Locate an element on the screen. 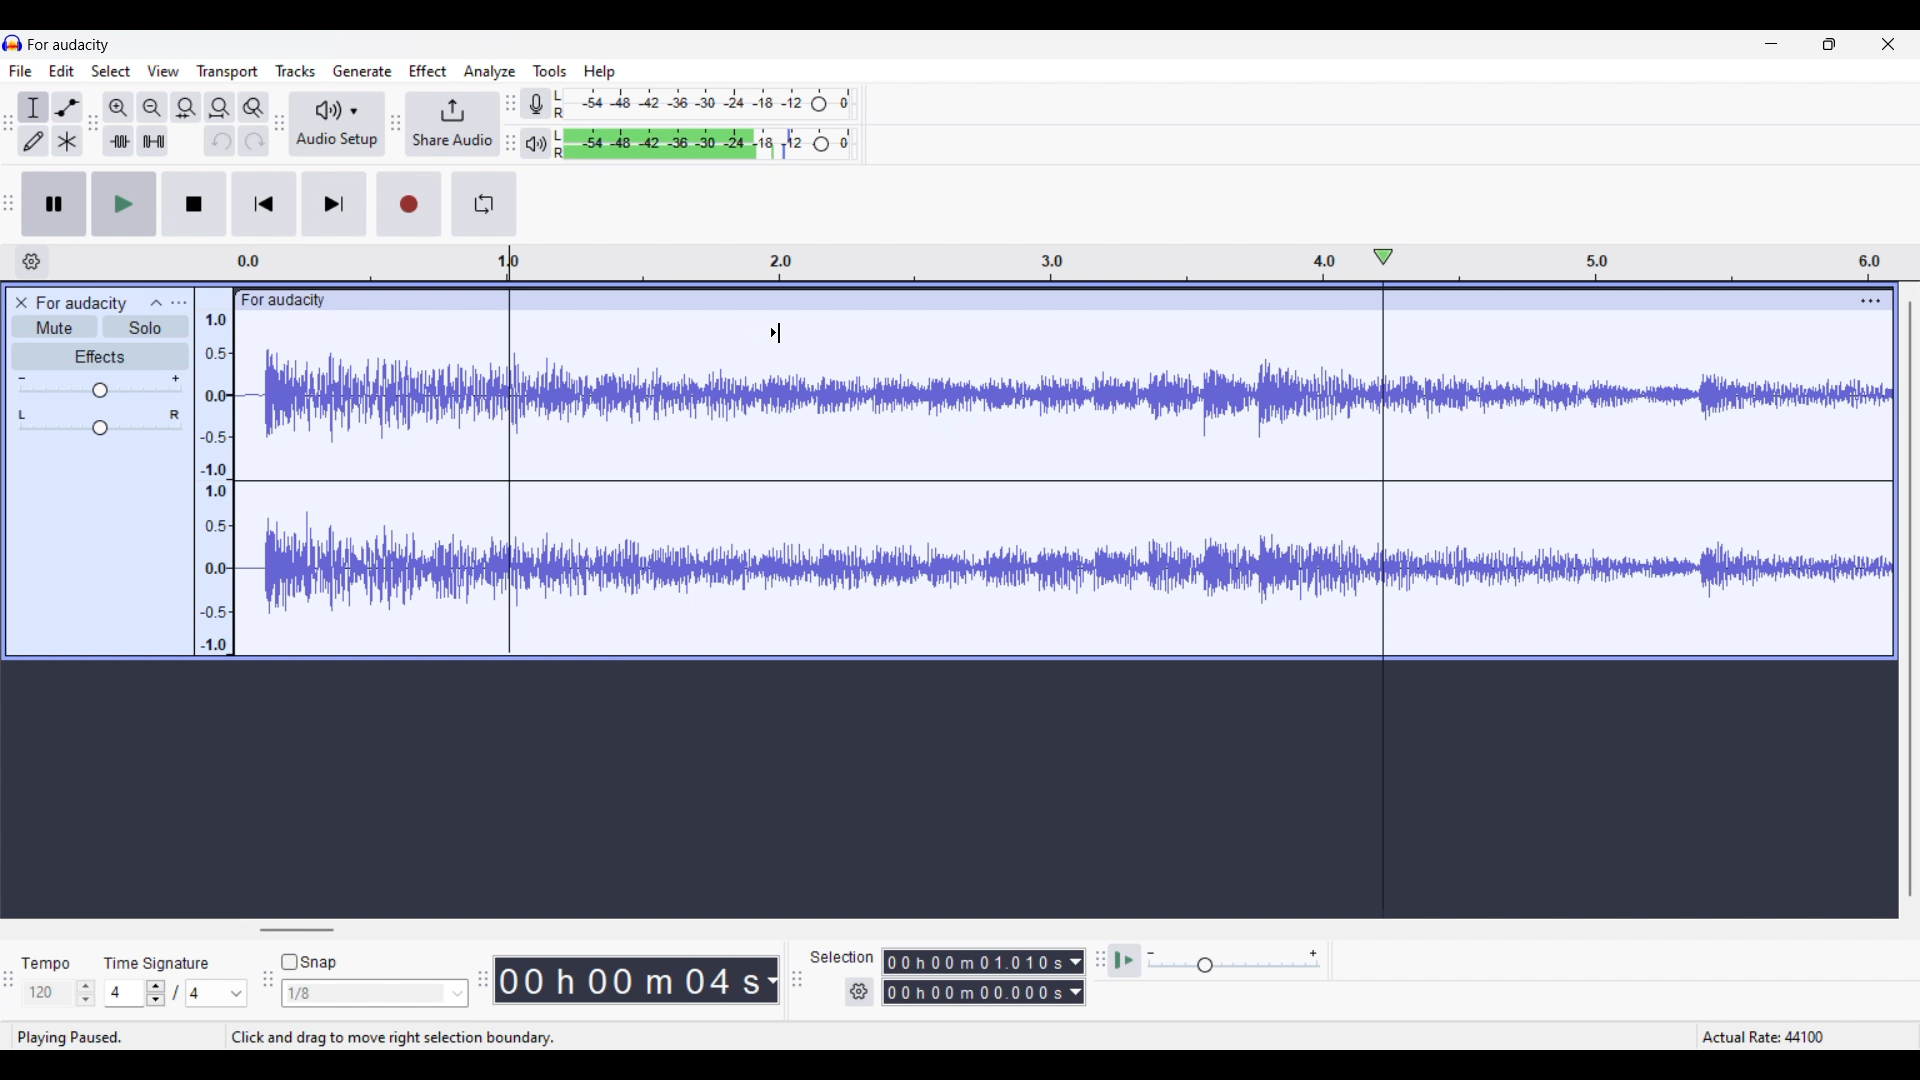  Skip/Select to start is located at coordinates (264, 205).